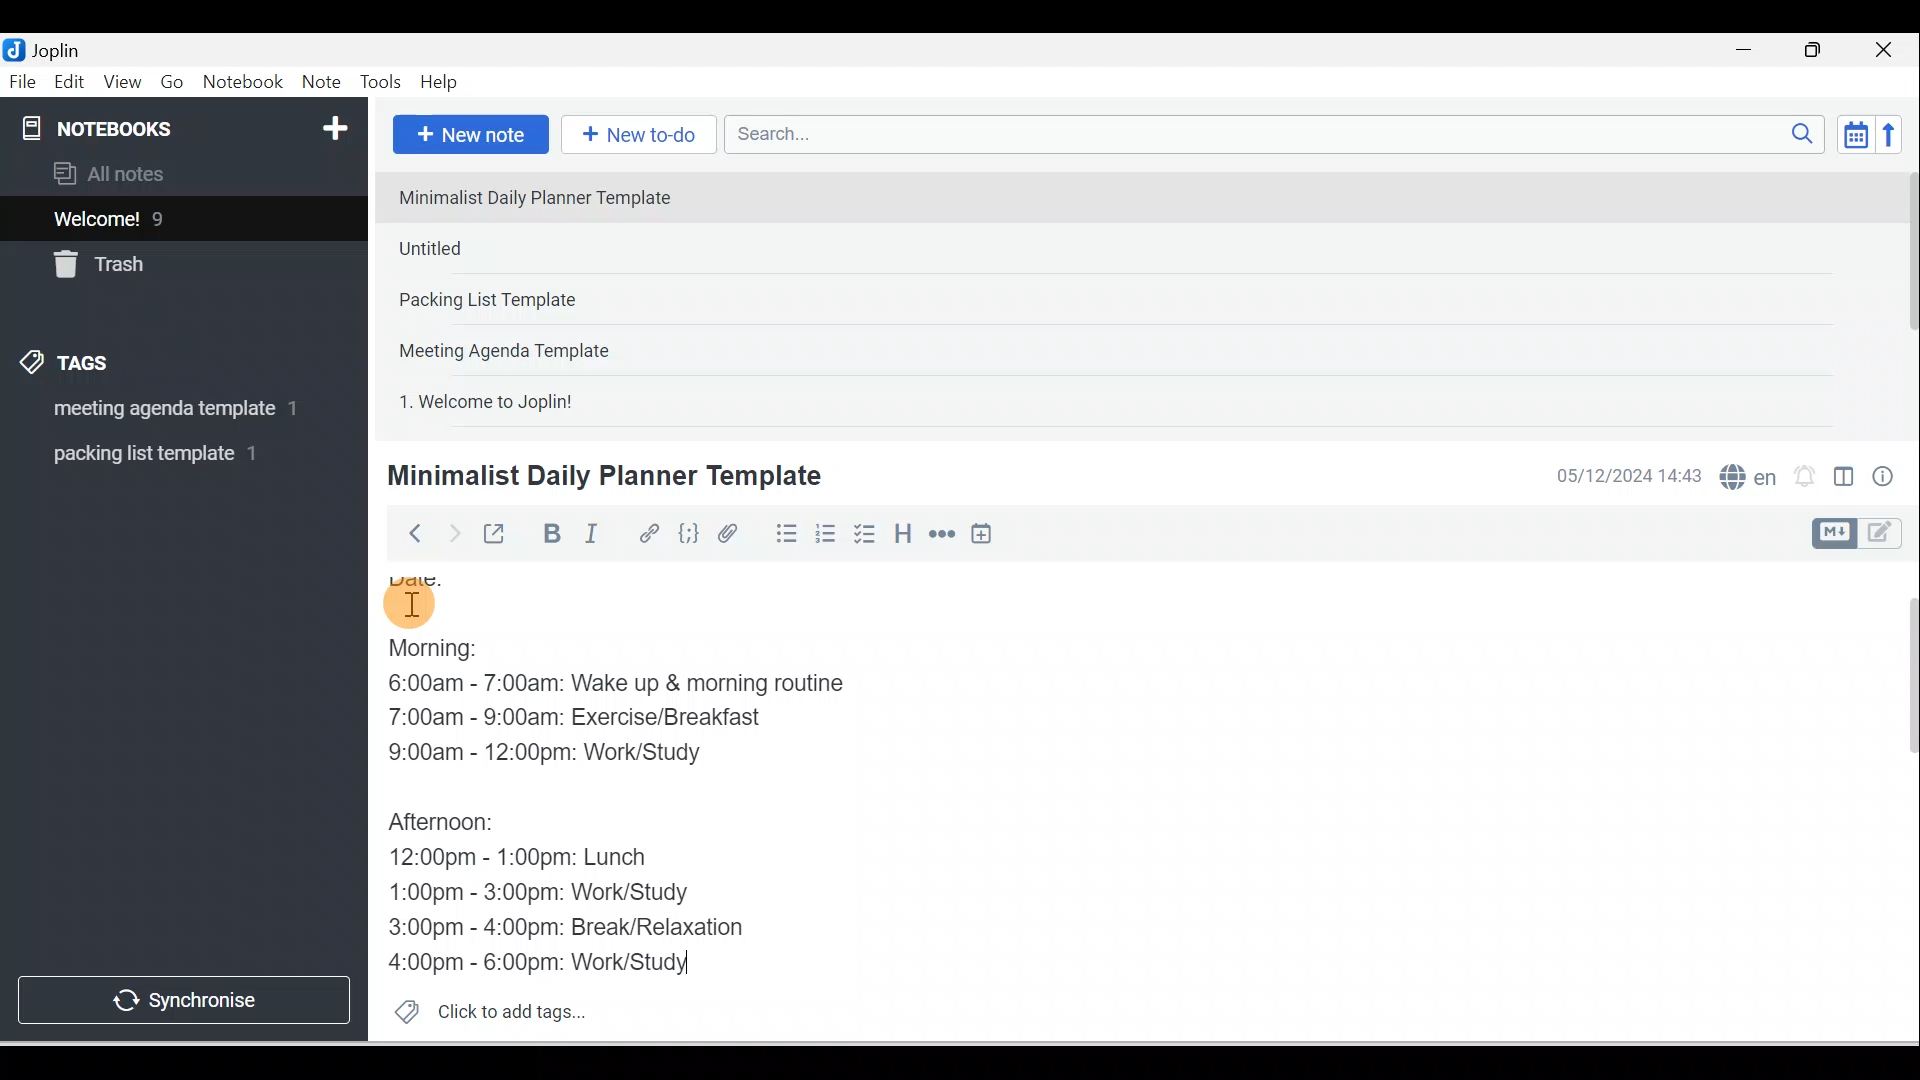 This screenshot has height=1080, width=1920. What do you see at coordinates (61, 48) in the screenshot?
I see `Joplin` at bounding box center [61, 48].